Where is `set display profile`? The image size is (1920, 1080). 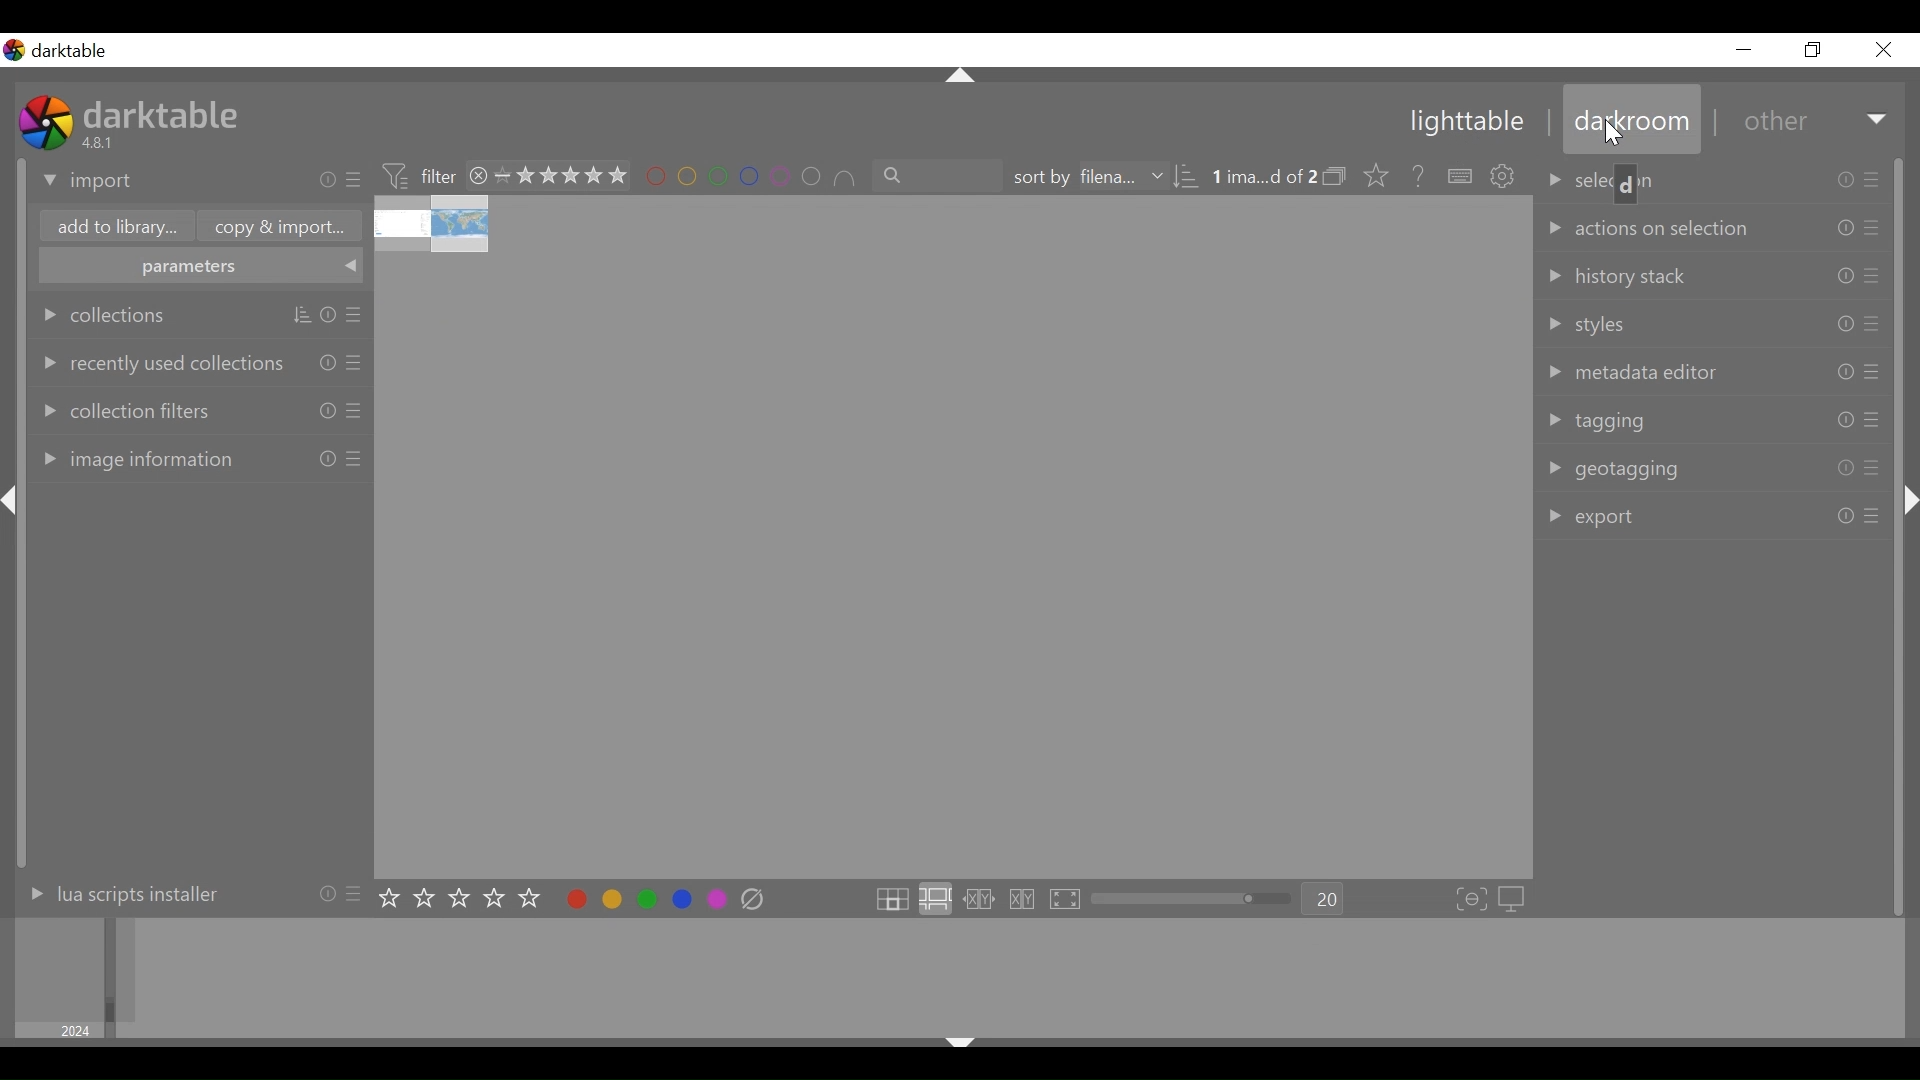
set display profile is located at coordinates (1517, 900).